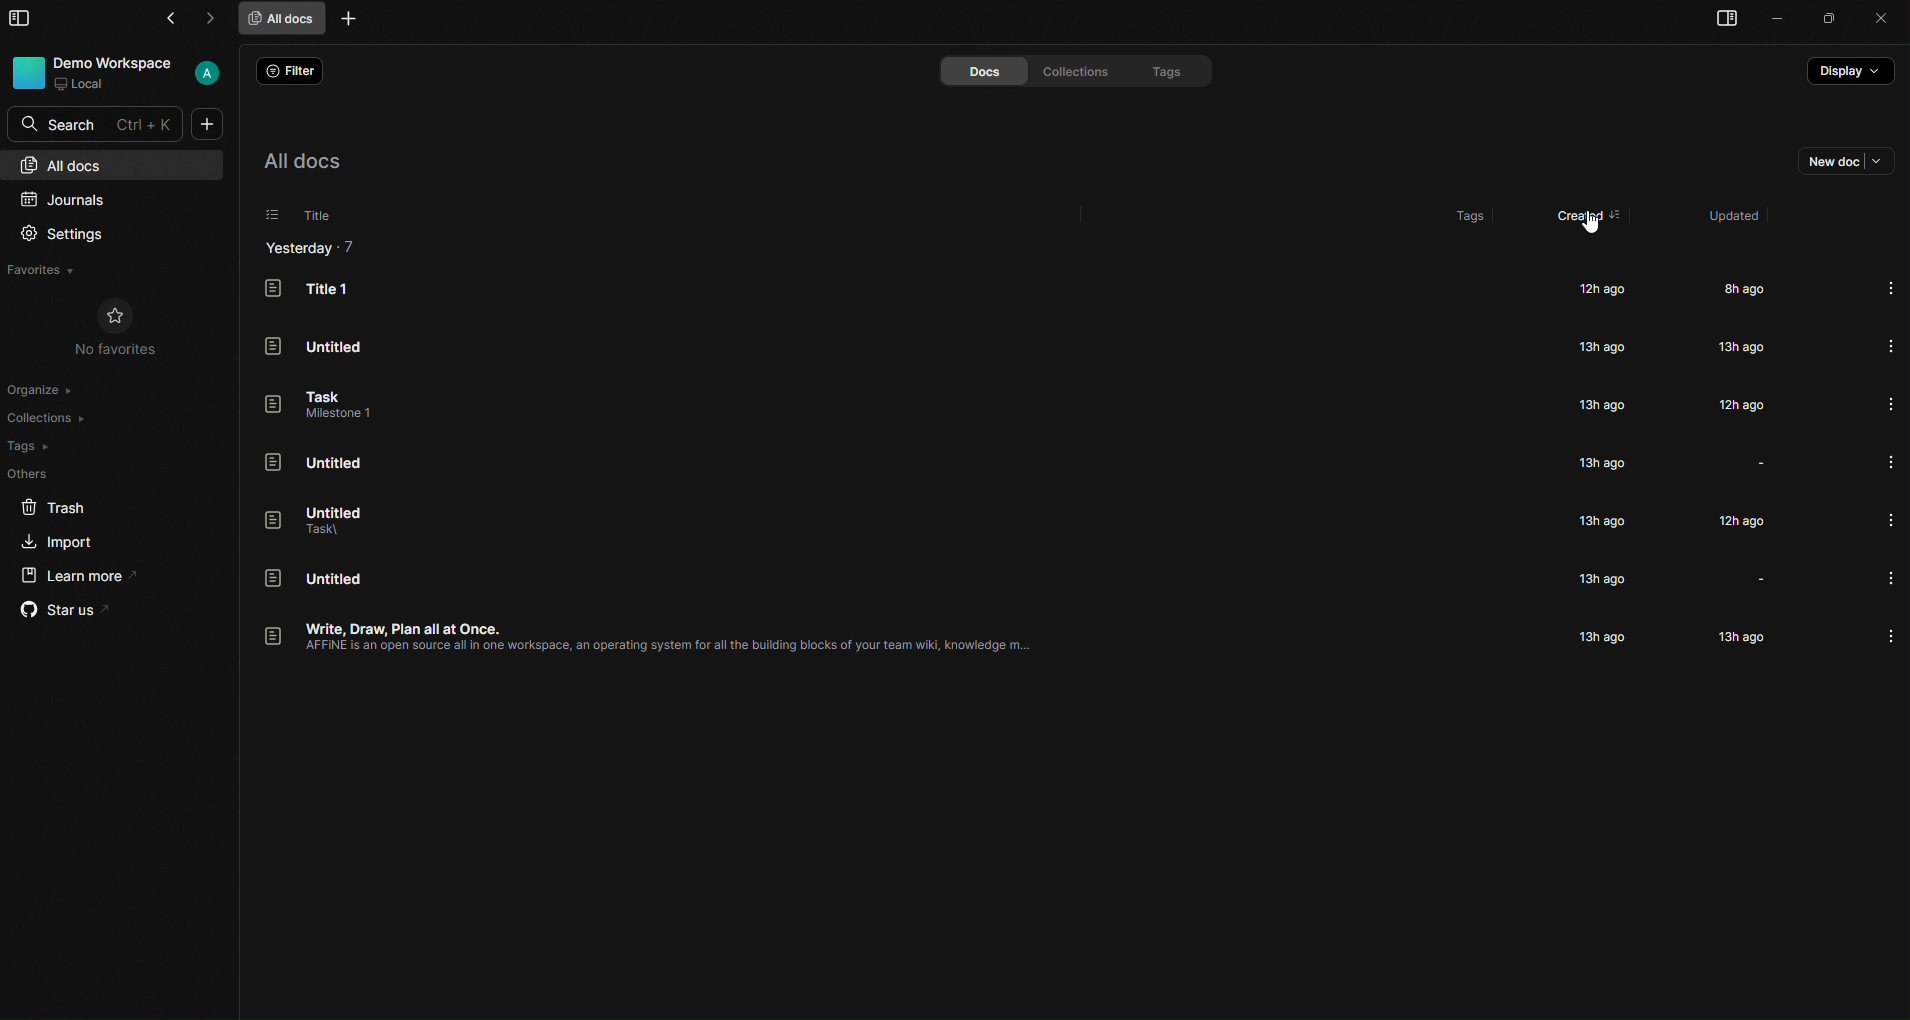 The width and height of the screenshot is (1910, 1020). What do you see at coordinates (1736, 405) in the screenshot?
I see `12h ago` at bounding box center [1736, 405].